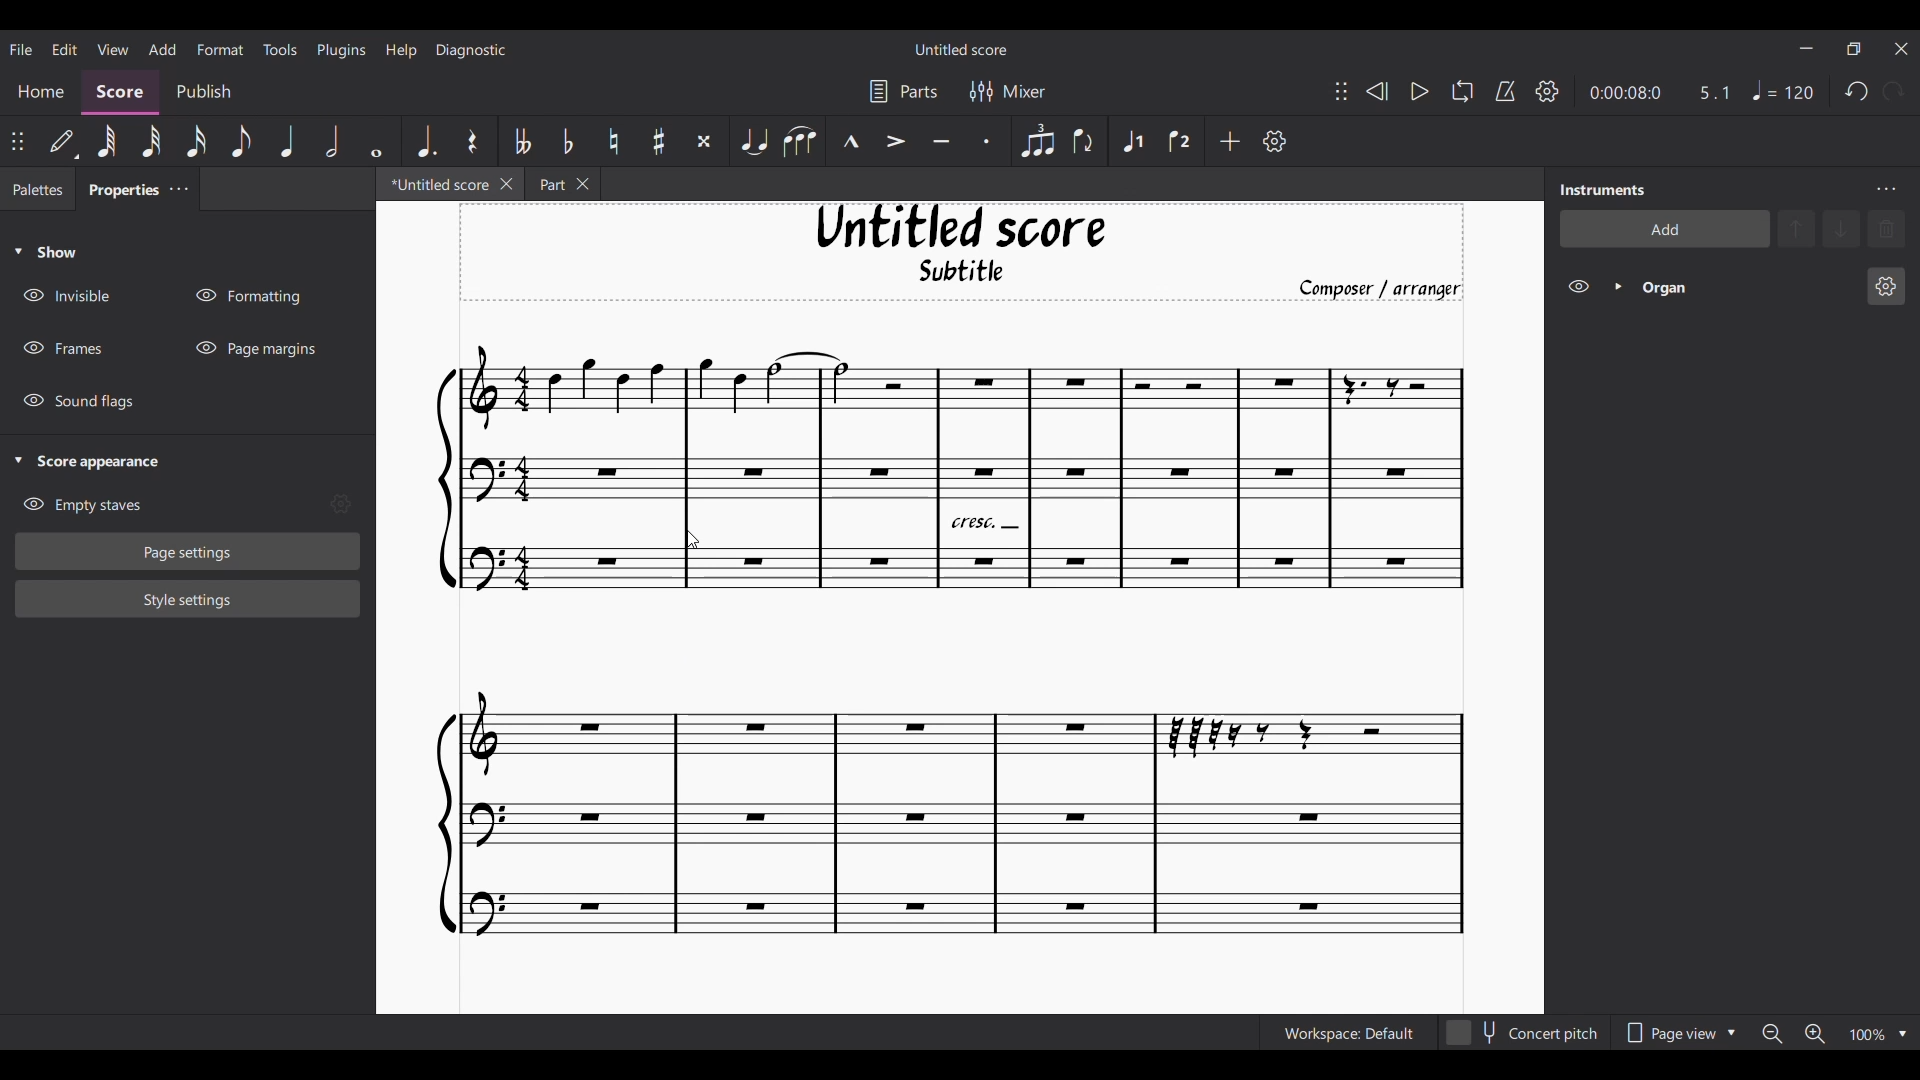  Describe the element at coordinates (80, 401) in the screenshot. I see `Hide Sound flags` at that location.